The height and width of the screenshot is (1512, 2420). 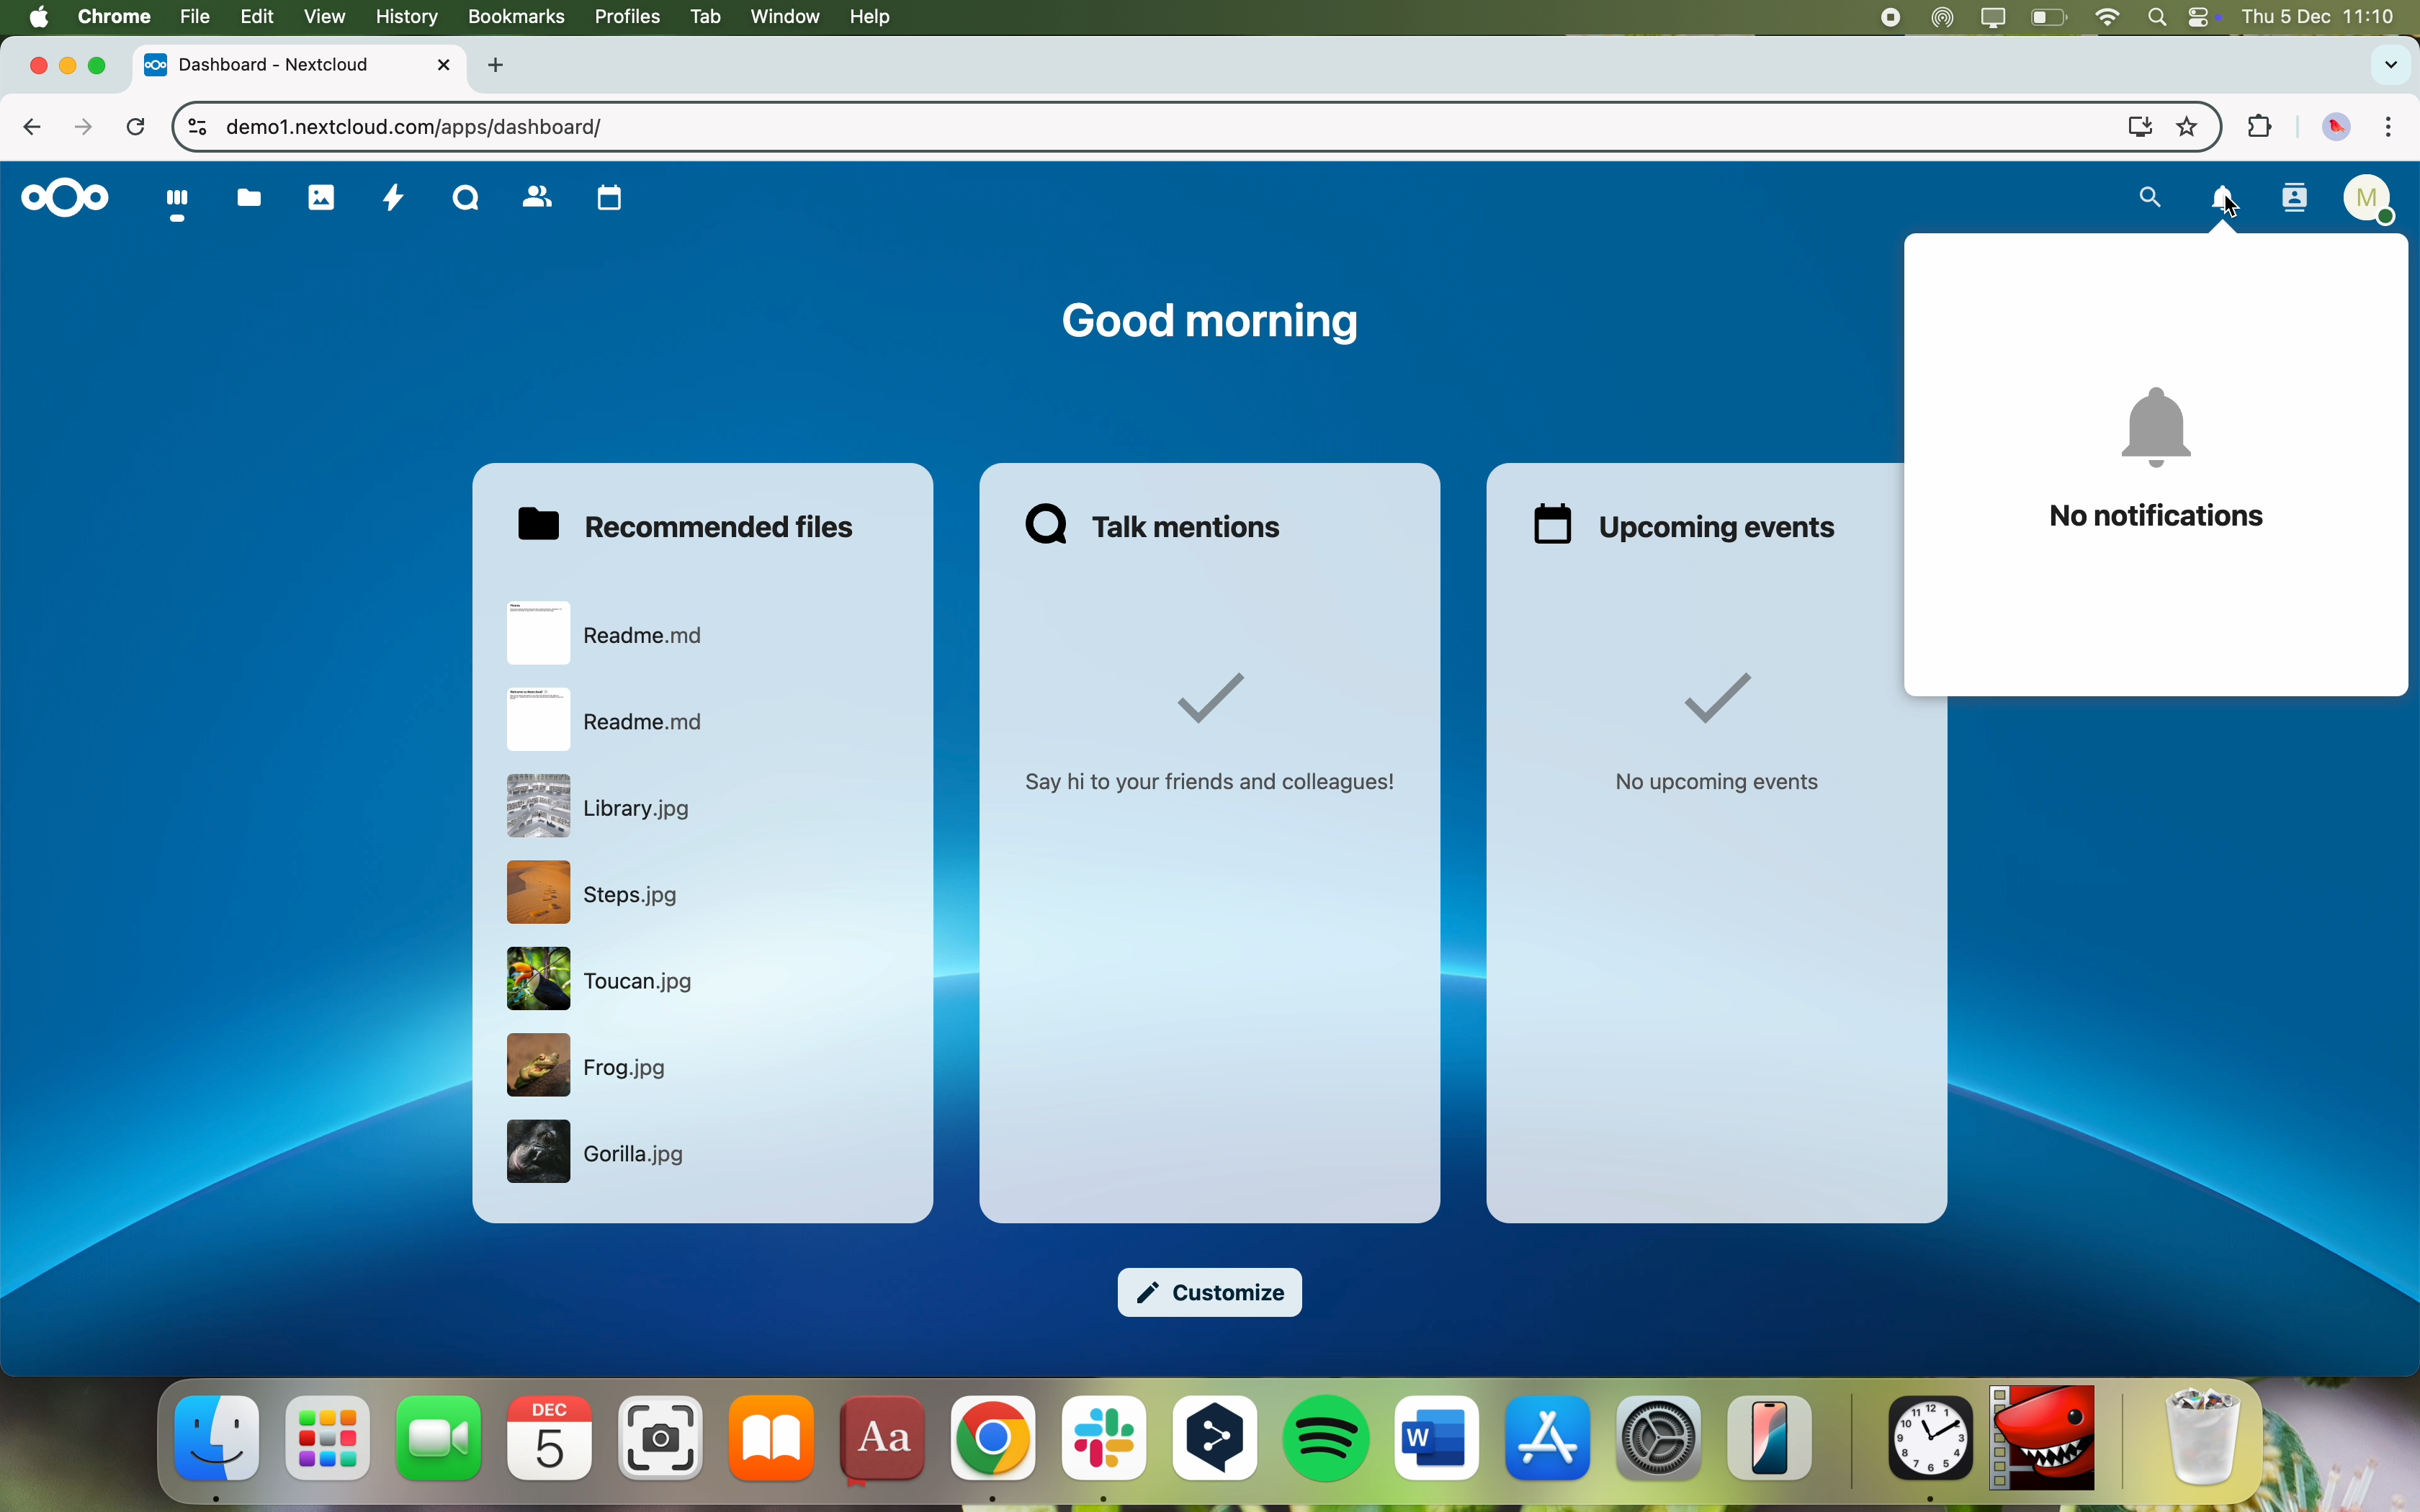 What do you see at coordinates (693, 523) in the screenshot?
I see `recommended files` at bounding box center [693, 523].